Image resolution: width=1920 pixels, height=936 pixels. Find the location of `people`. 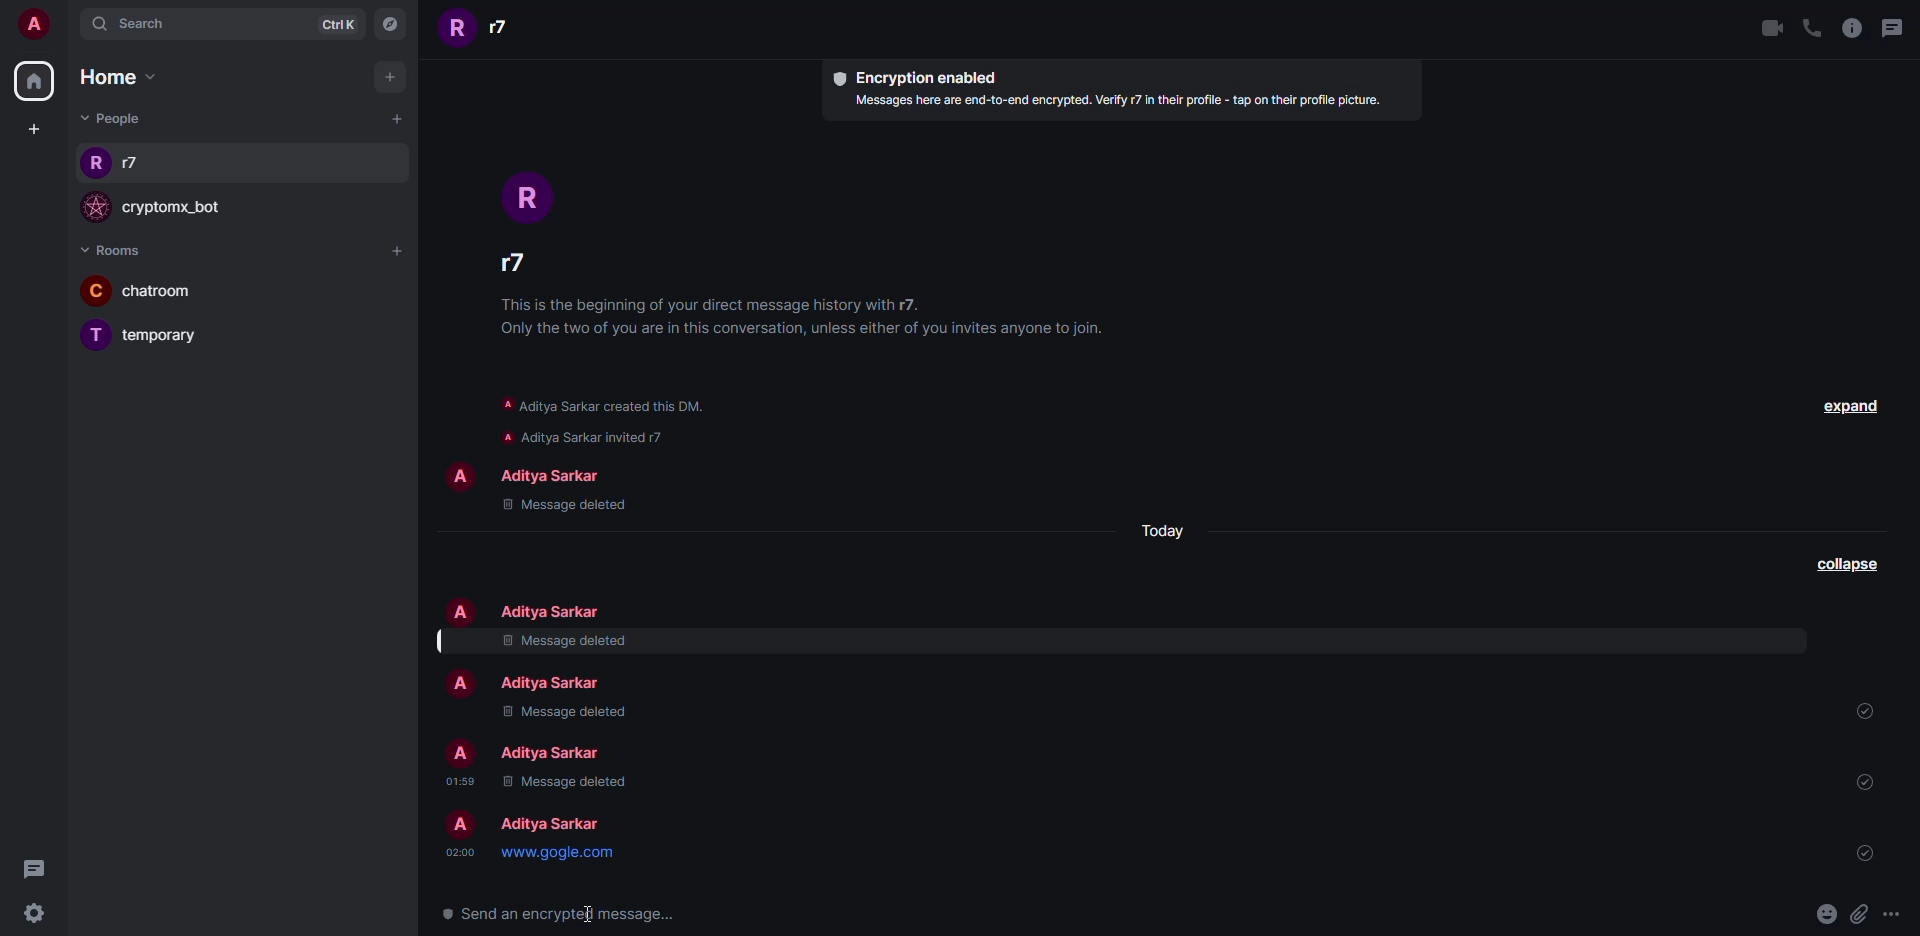

people is located at coordinates (112, 119).